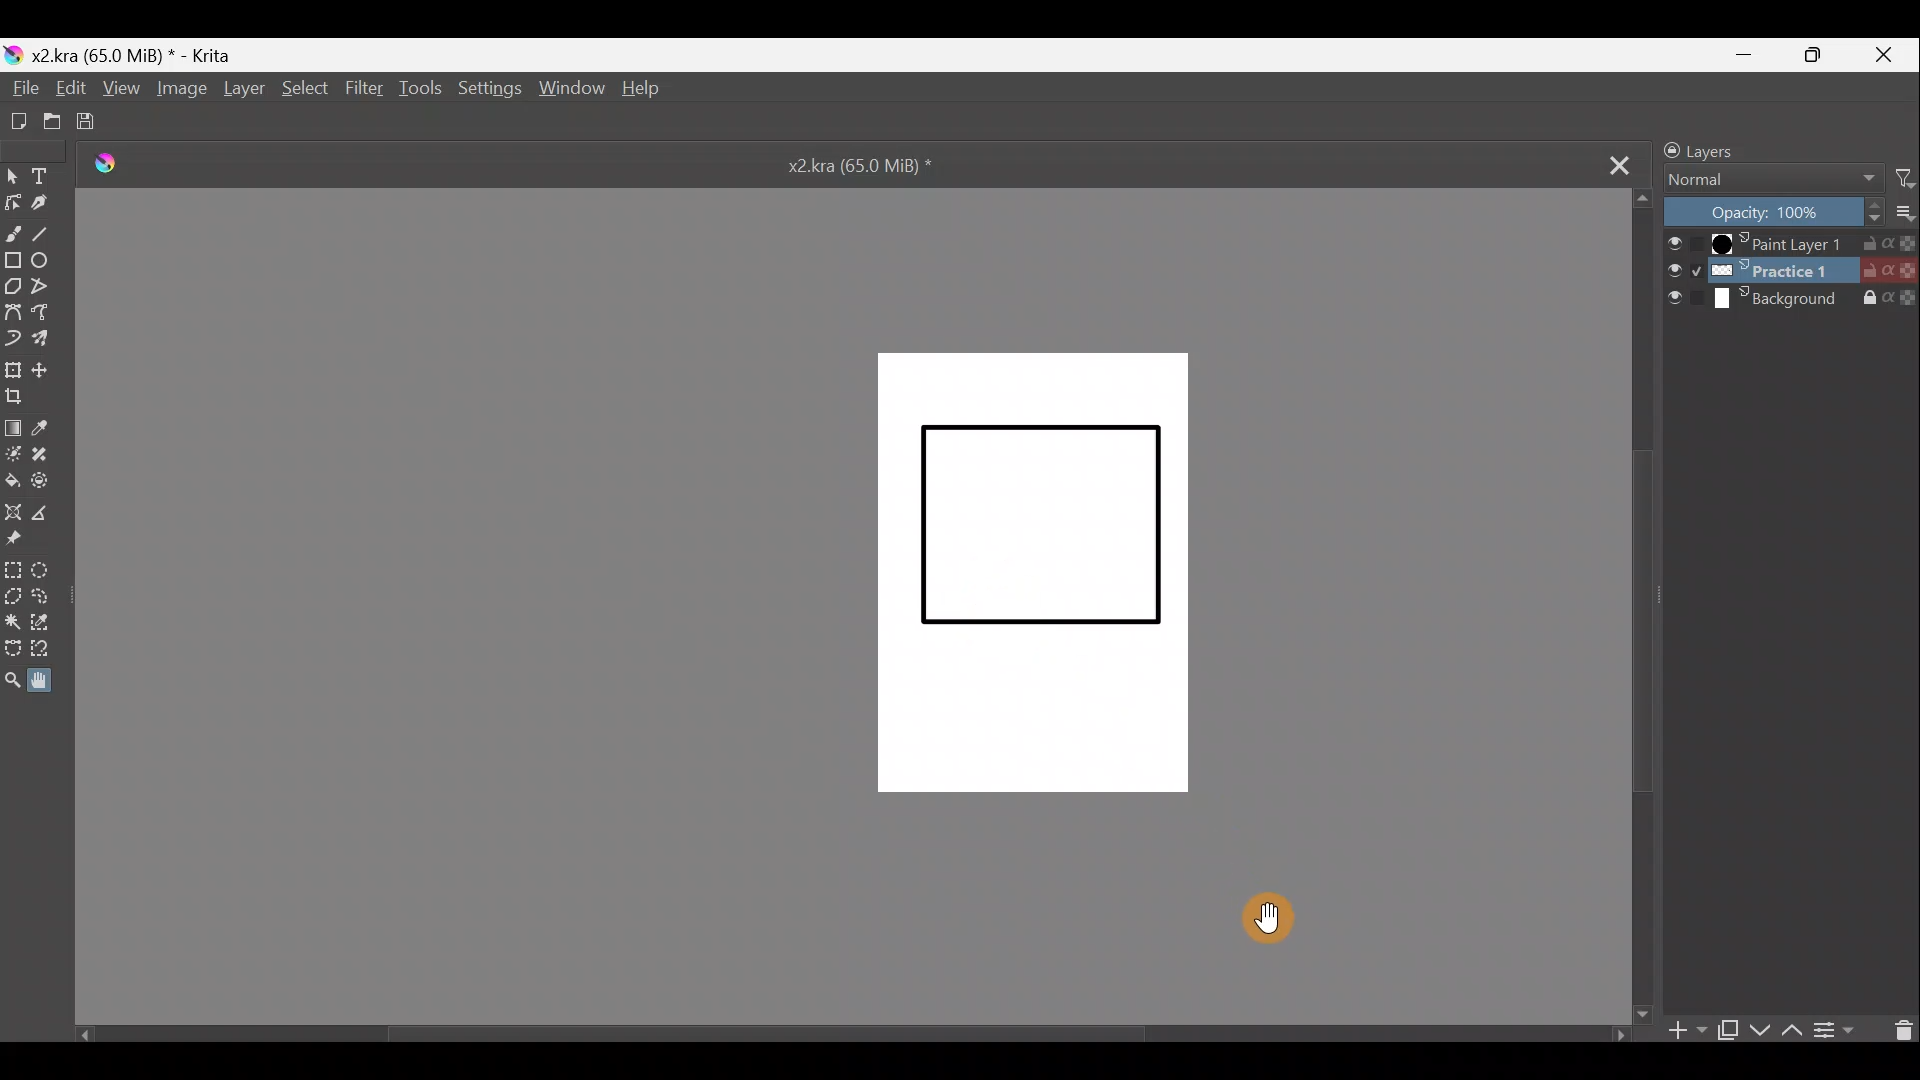  Describe the element at coordinates (417, 93) in the screenshot. I see `Tools` at that location.